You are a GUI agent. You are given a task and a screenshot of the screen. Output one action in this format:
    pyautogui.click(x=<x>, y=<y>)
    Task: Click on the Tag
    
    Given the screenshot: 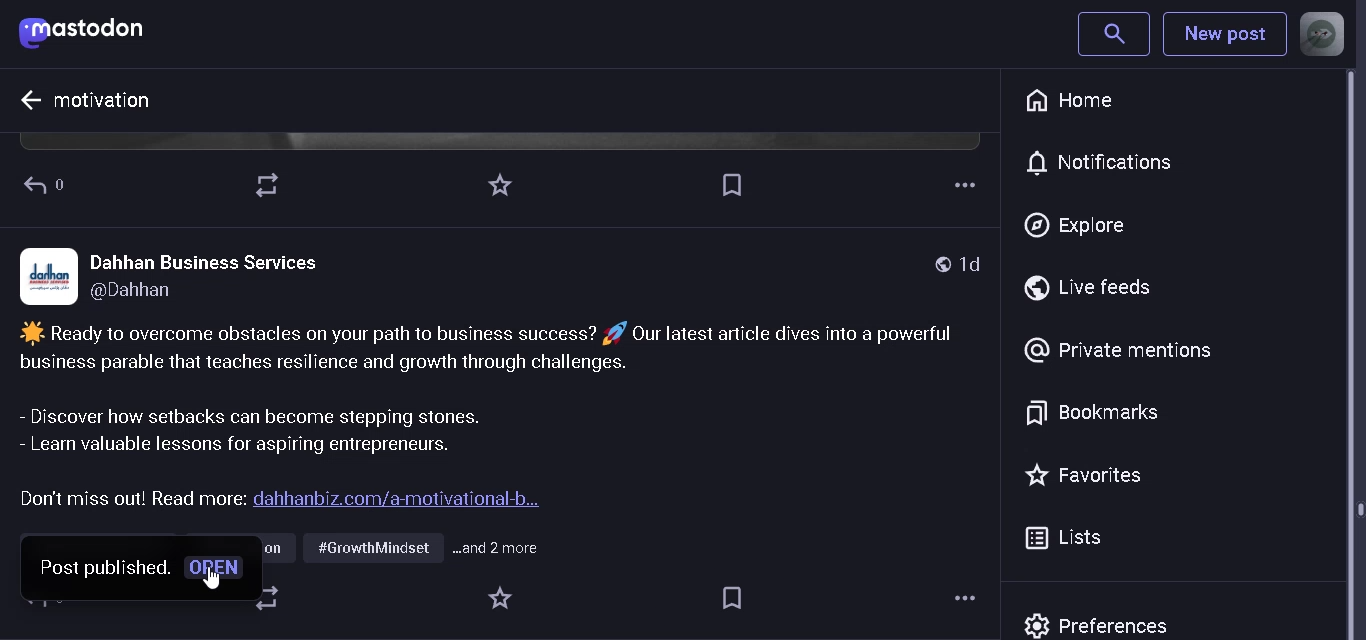 What is the action you would take?
    pyautogui.click(x=734, y=598)
    